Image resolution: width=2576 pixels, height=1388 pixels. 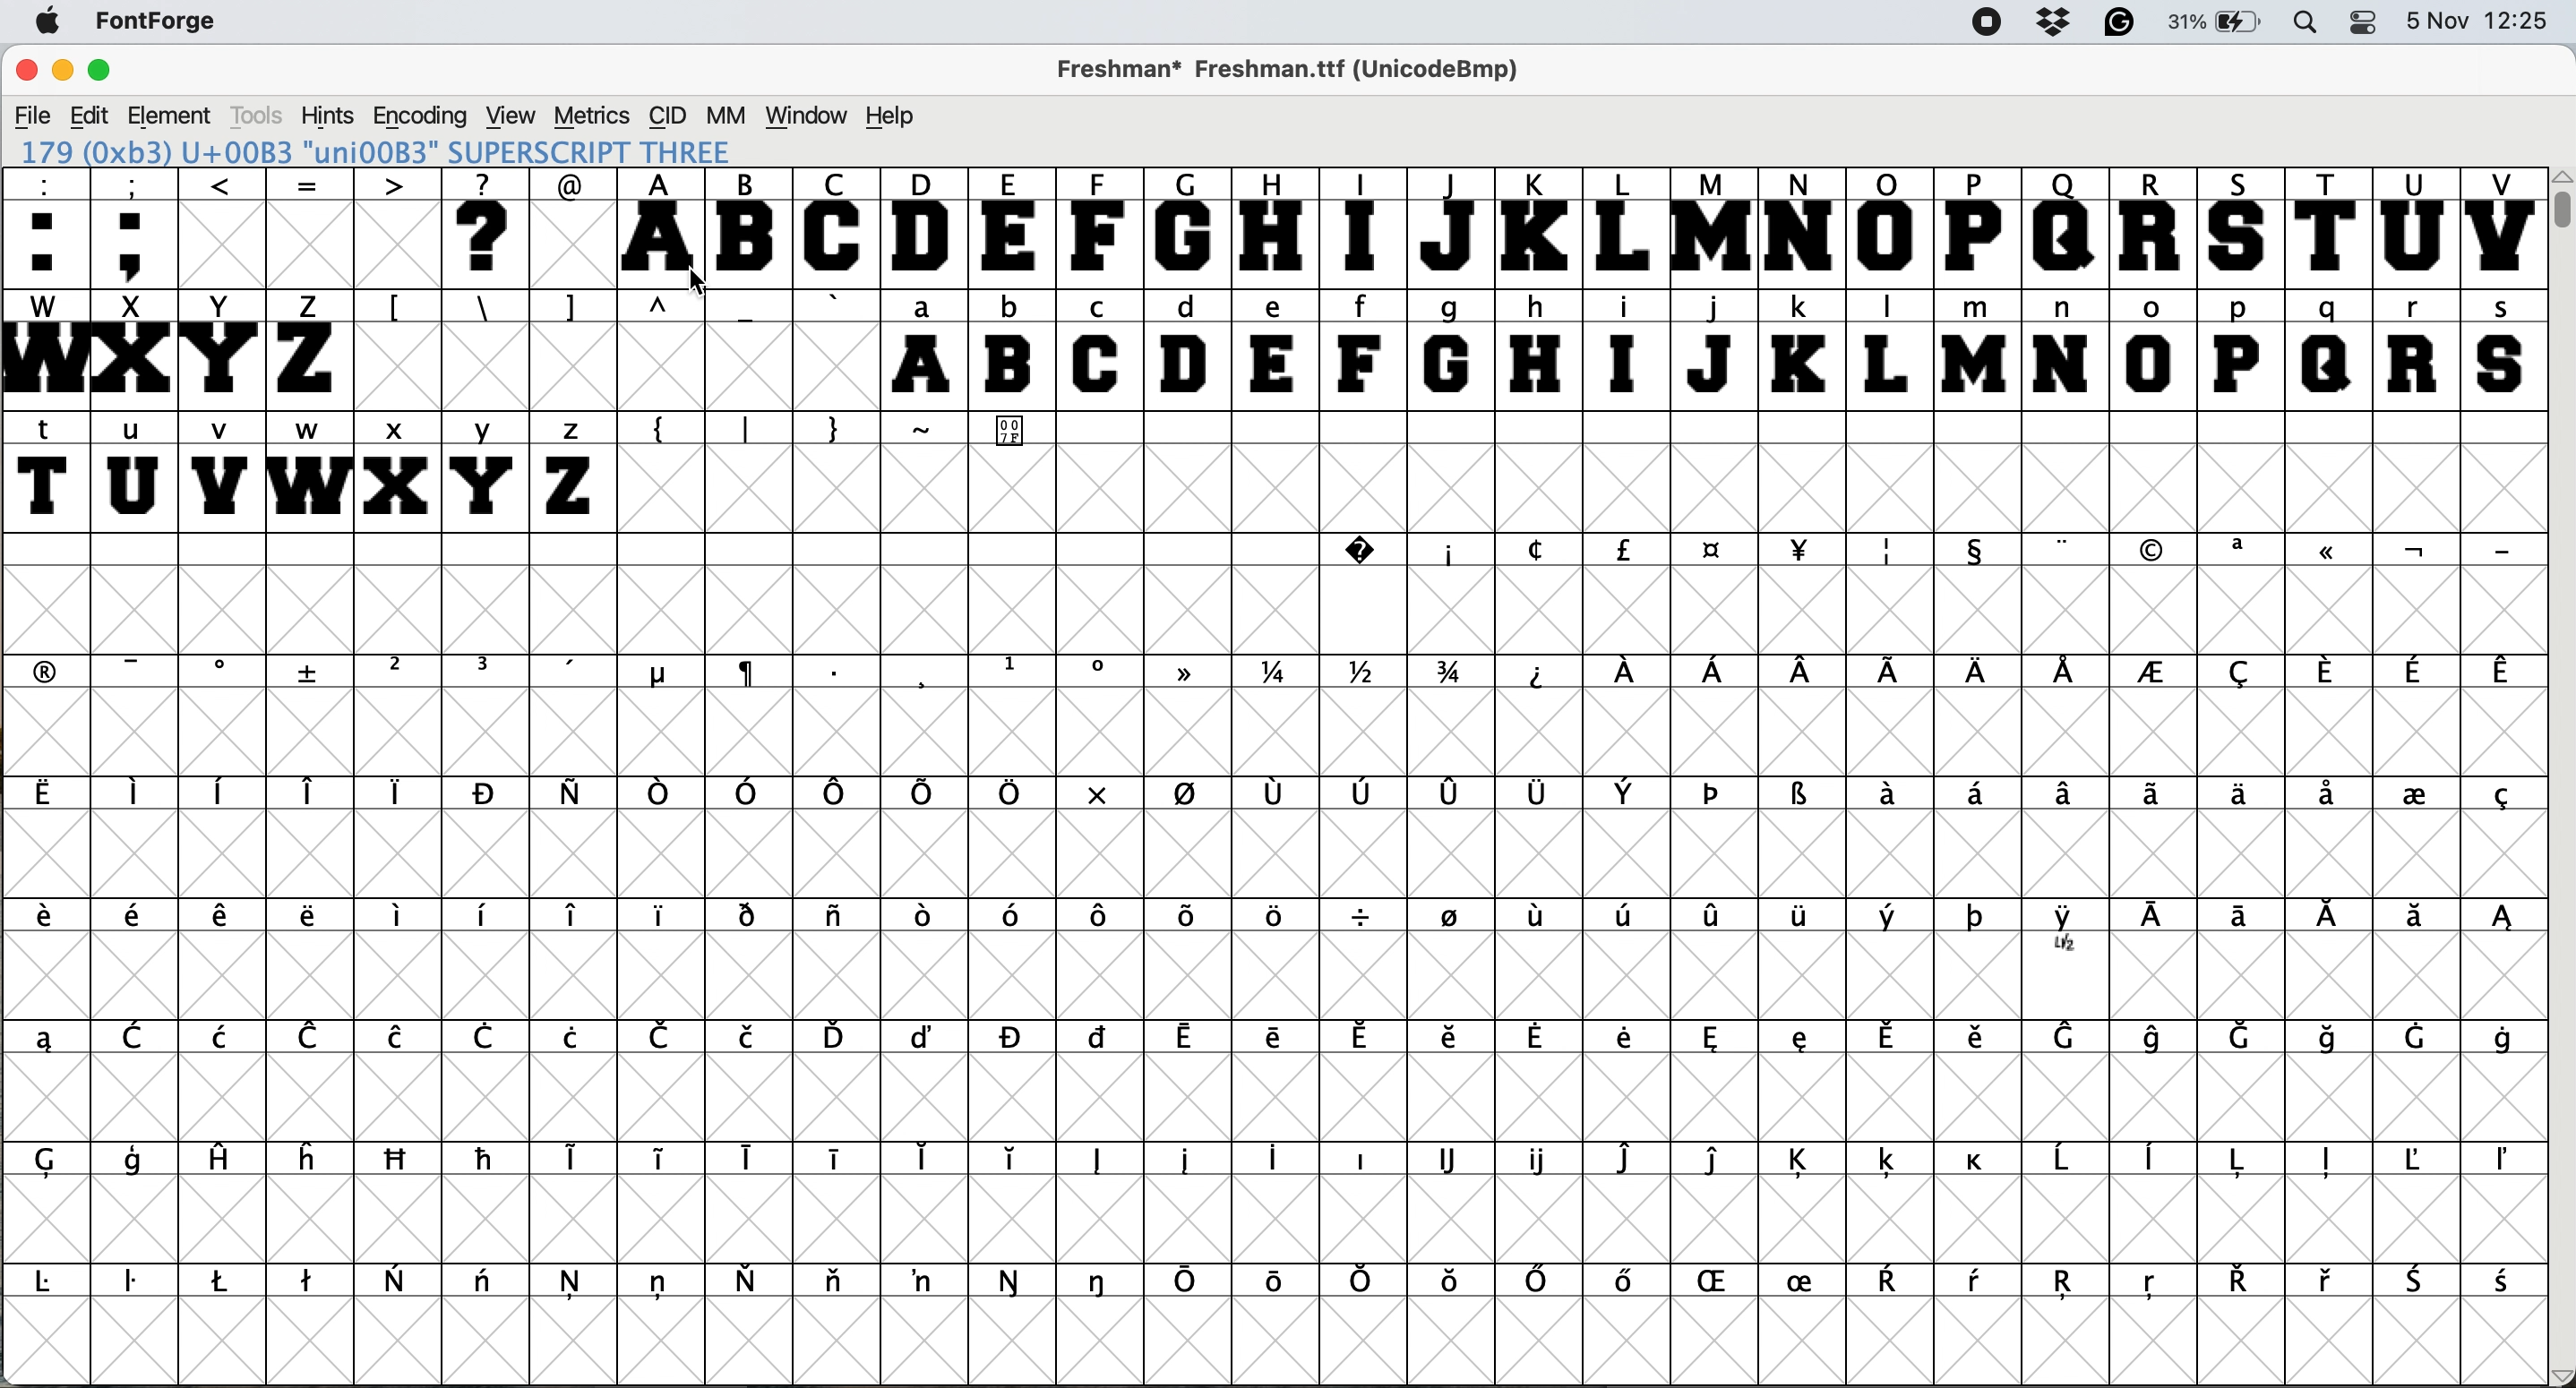 I want to click on ?, so click(x=1355, y=549).